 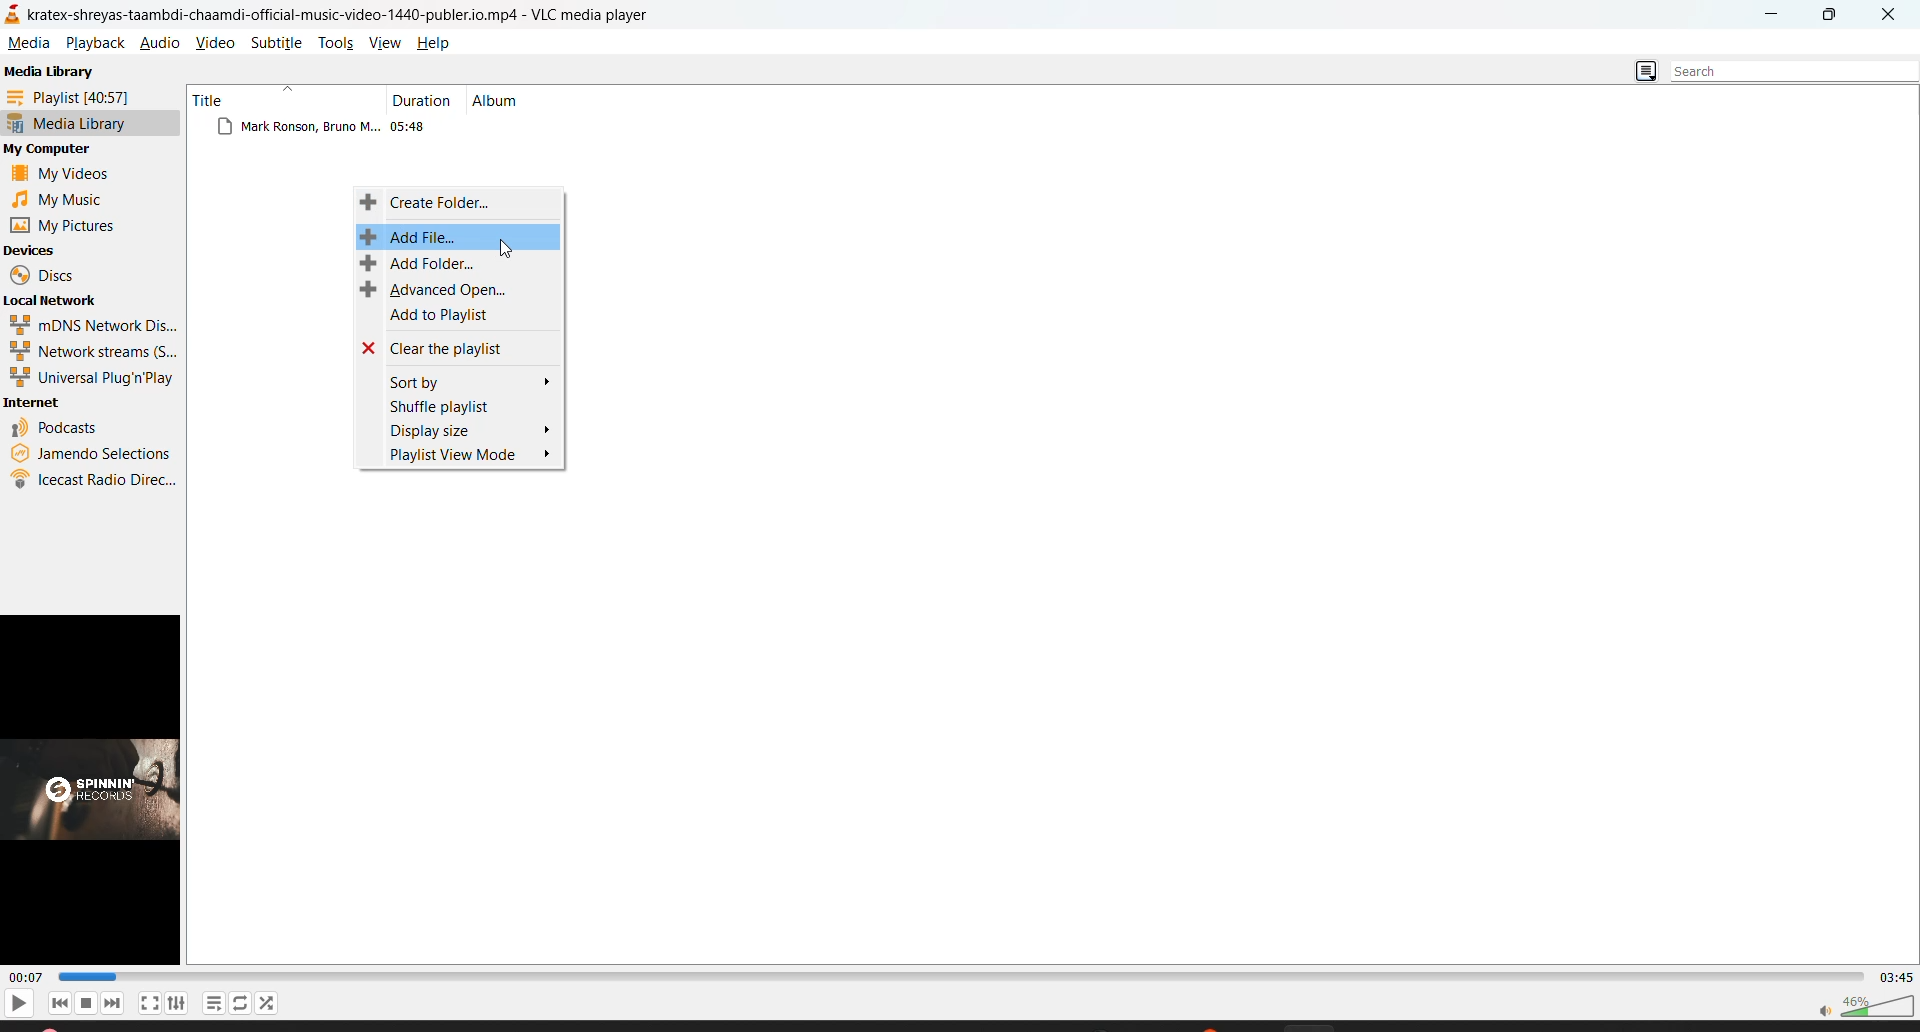 What do you see at coordinates (440, 350) in the screenshot?
I see `clear the playlist` at bounding box center [440, 350].